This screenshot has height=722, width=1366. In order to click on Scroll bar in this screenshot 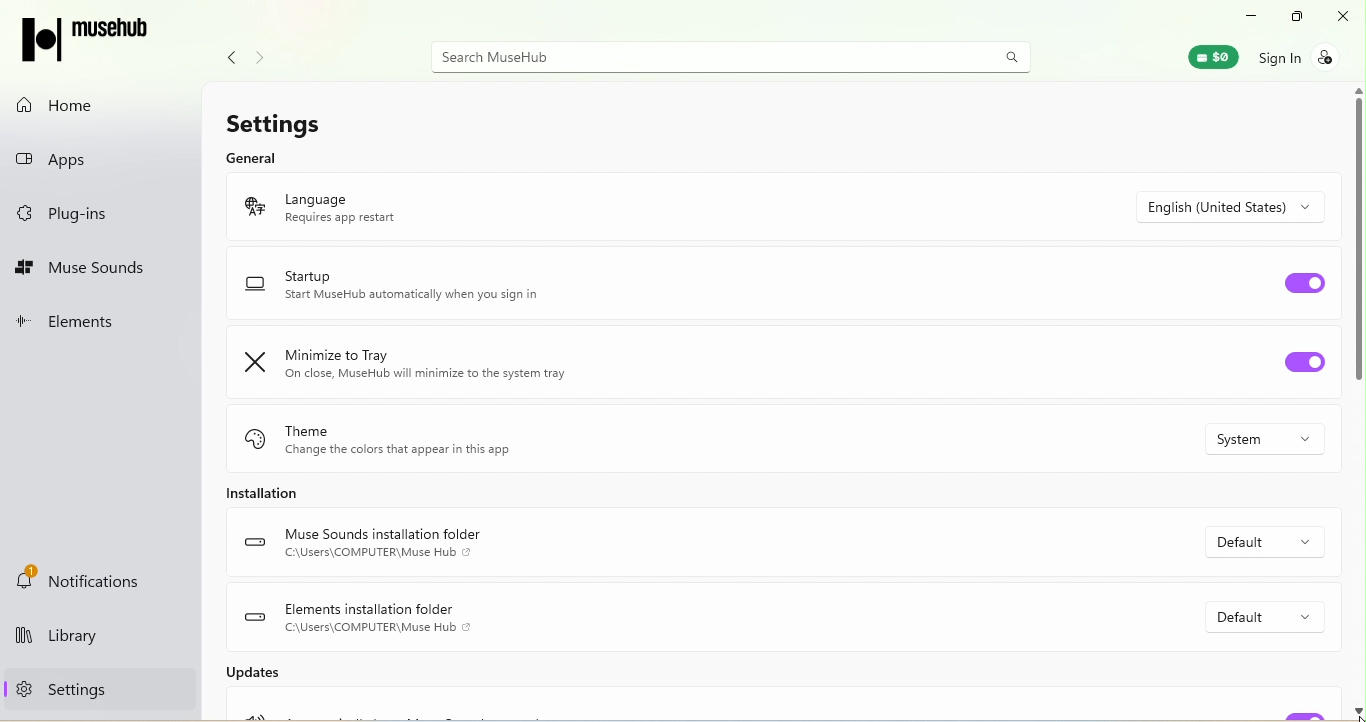, I will do `click(1358, 401)`.